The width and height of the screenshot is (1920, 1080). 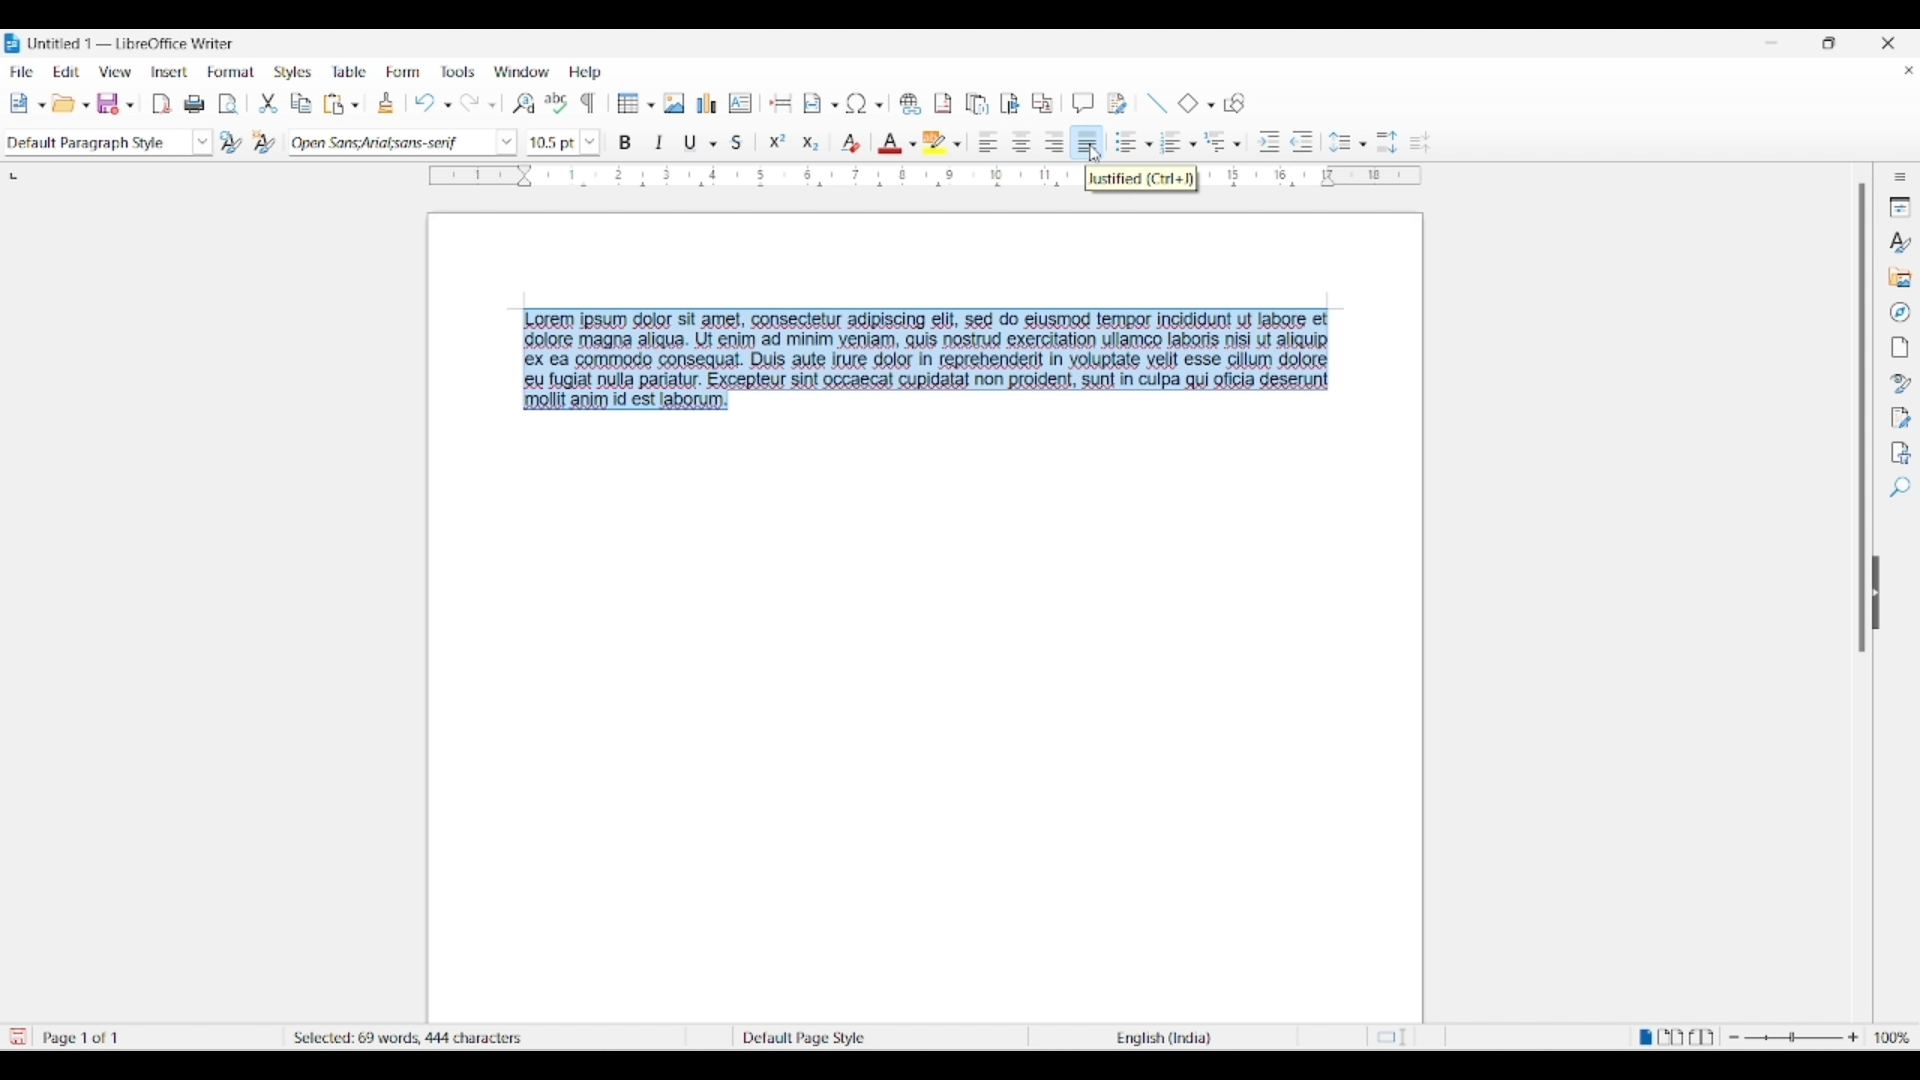 I want to click on Font name options, so click(x=506, y=142).